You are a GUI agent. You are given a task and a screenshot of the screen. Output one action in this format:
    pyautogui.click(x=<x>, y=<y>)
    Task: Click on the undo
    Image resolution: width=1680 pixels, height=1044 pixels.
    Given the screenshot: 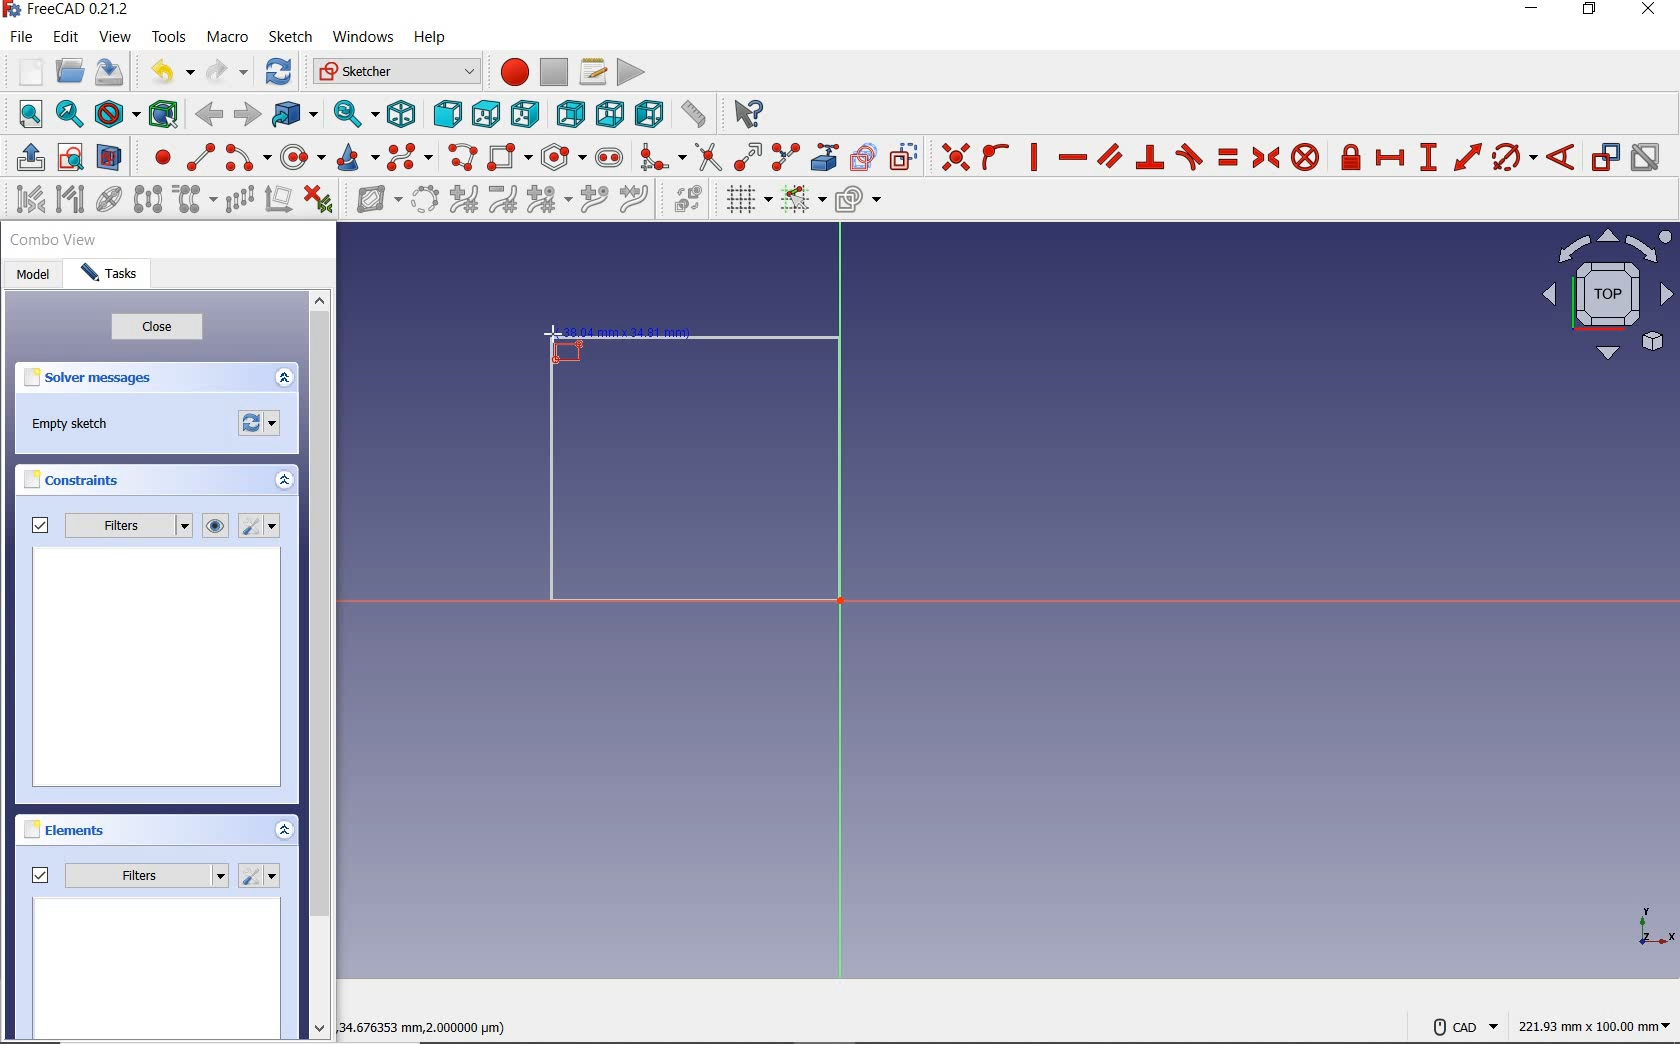 What is the action you would take?
    pyautogui.click(x=173, y=74)
    